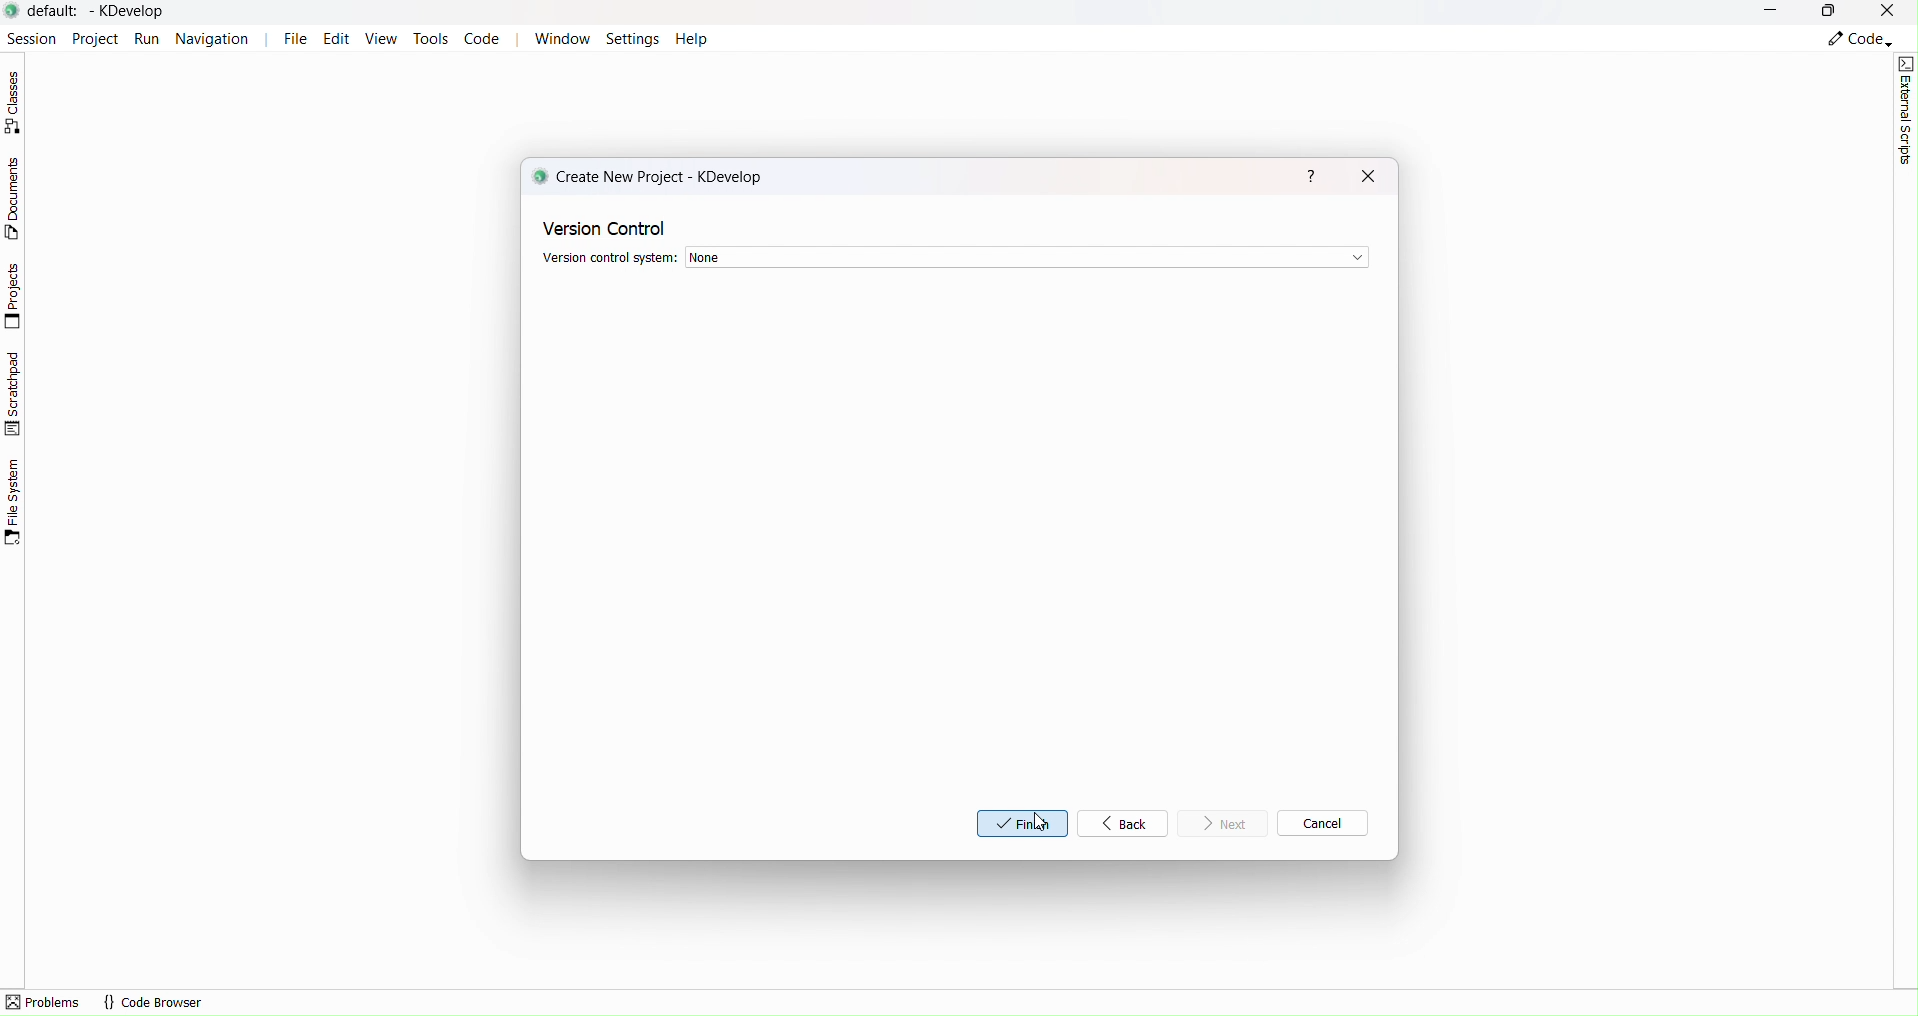  Describe the element at coordinates (1906, 110) in the screenshot. I see `External script` at that location.